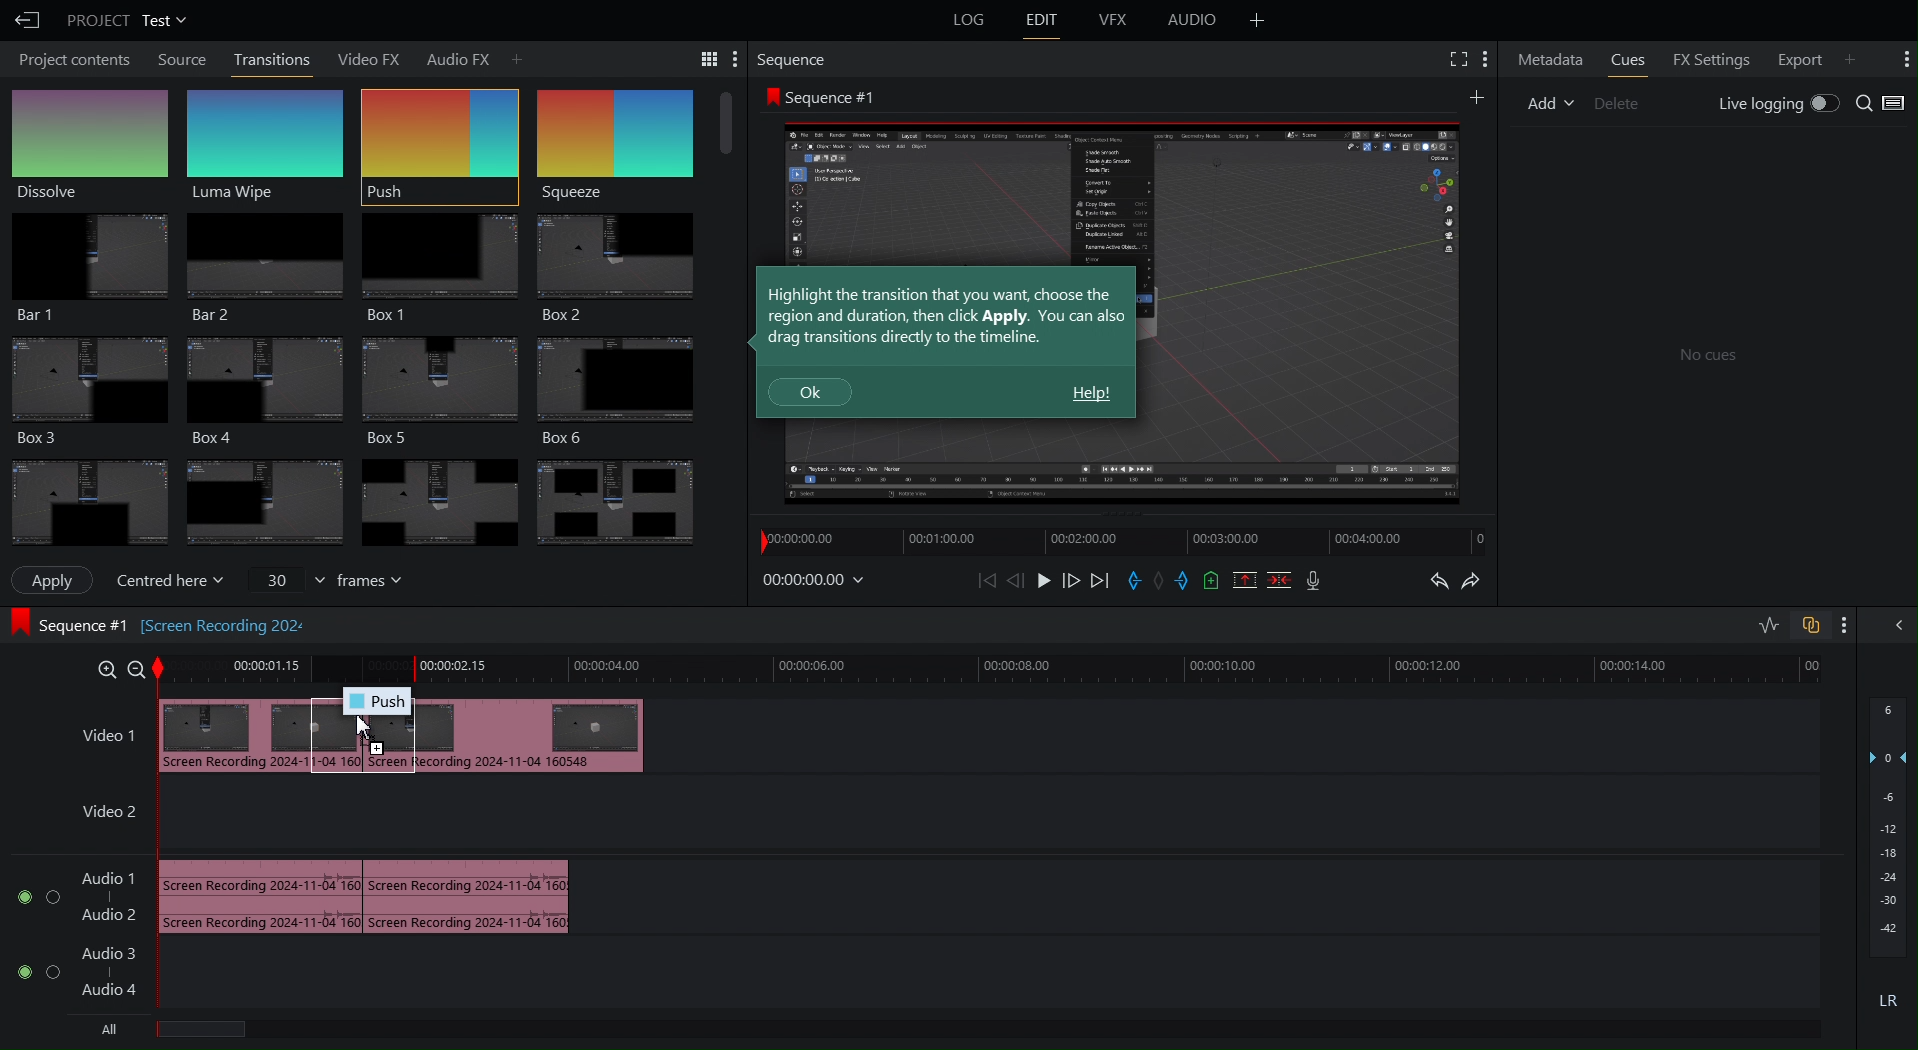 This screenshot has width=1918, height=1050. What do you see at coordinates (1707, 356) in the screenshot?
I see `No cues` at bounding box center [1707, 356].